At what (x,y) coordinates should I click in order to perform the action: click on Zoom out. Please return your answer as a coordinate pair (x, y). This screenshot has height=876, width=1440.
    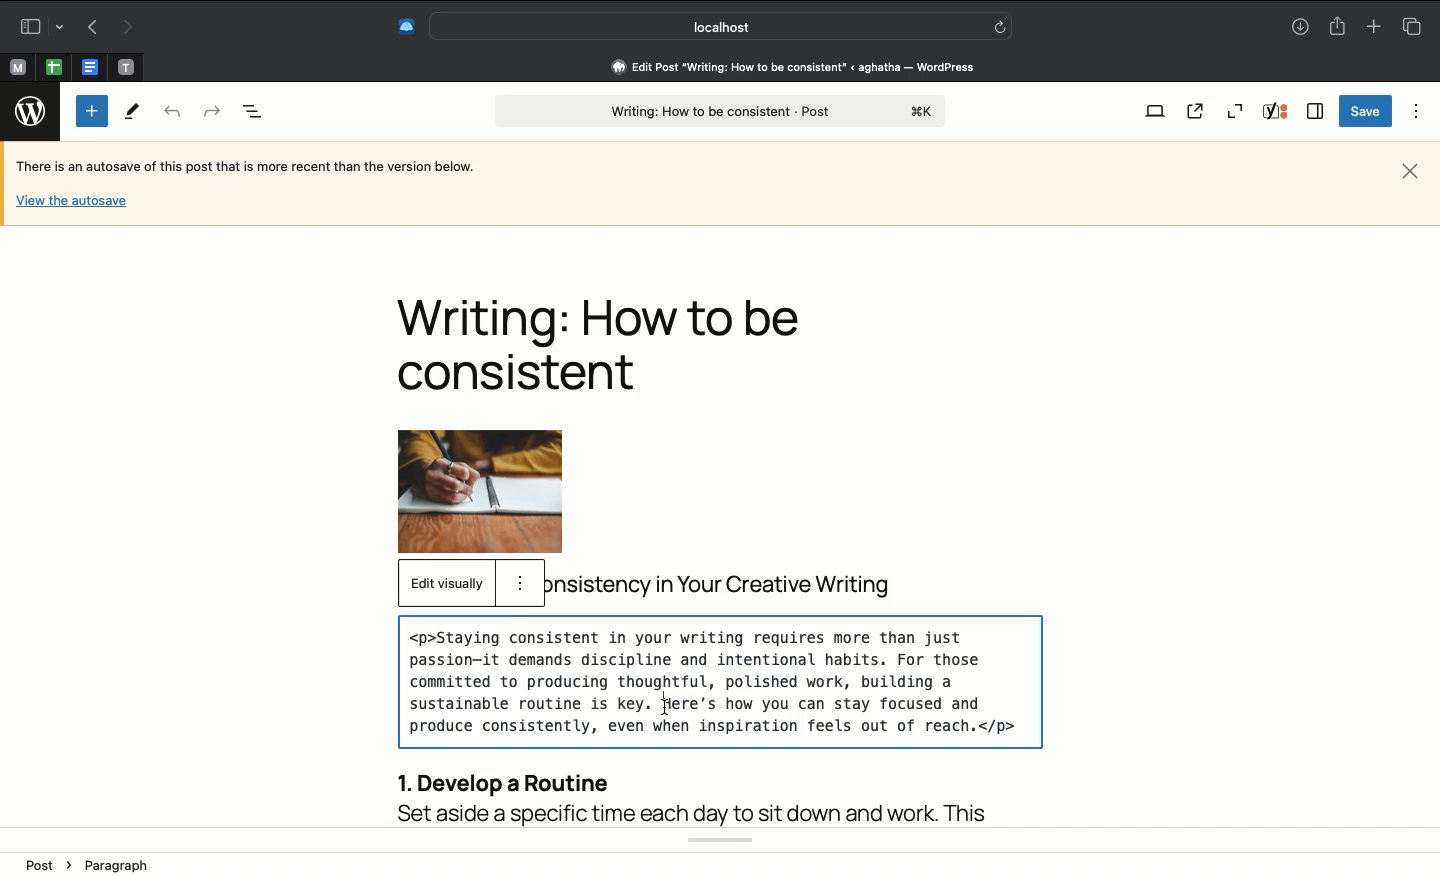
    Looking at the image, I should click on (1235, 111).